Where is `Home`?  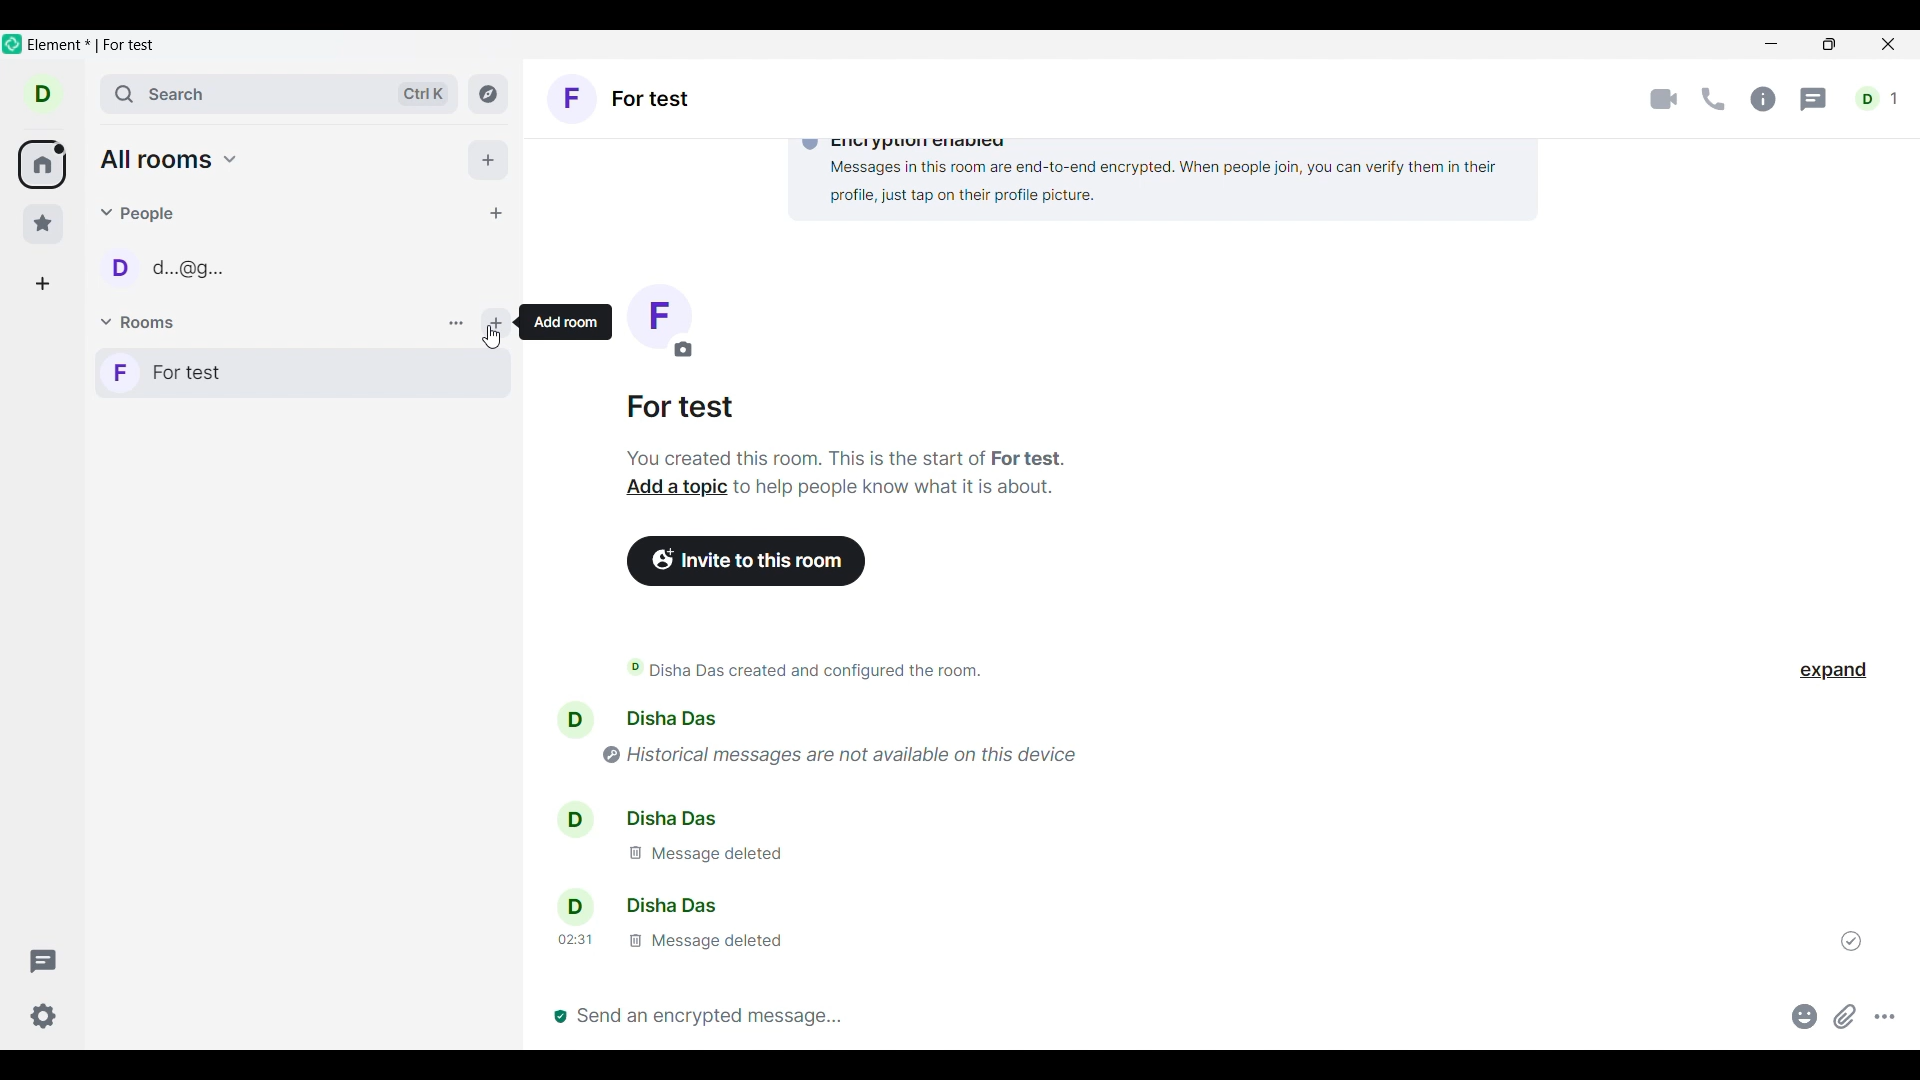
Home is located at coordinates (41, 164).